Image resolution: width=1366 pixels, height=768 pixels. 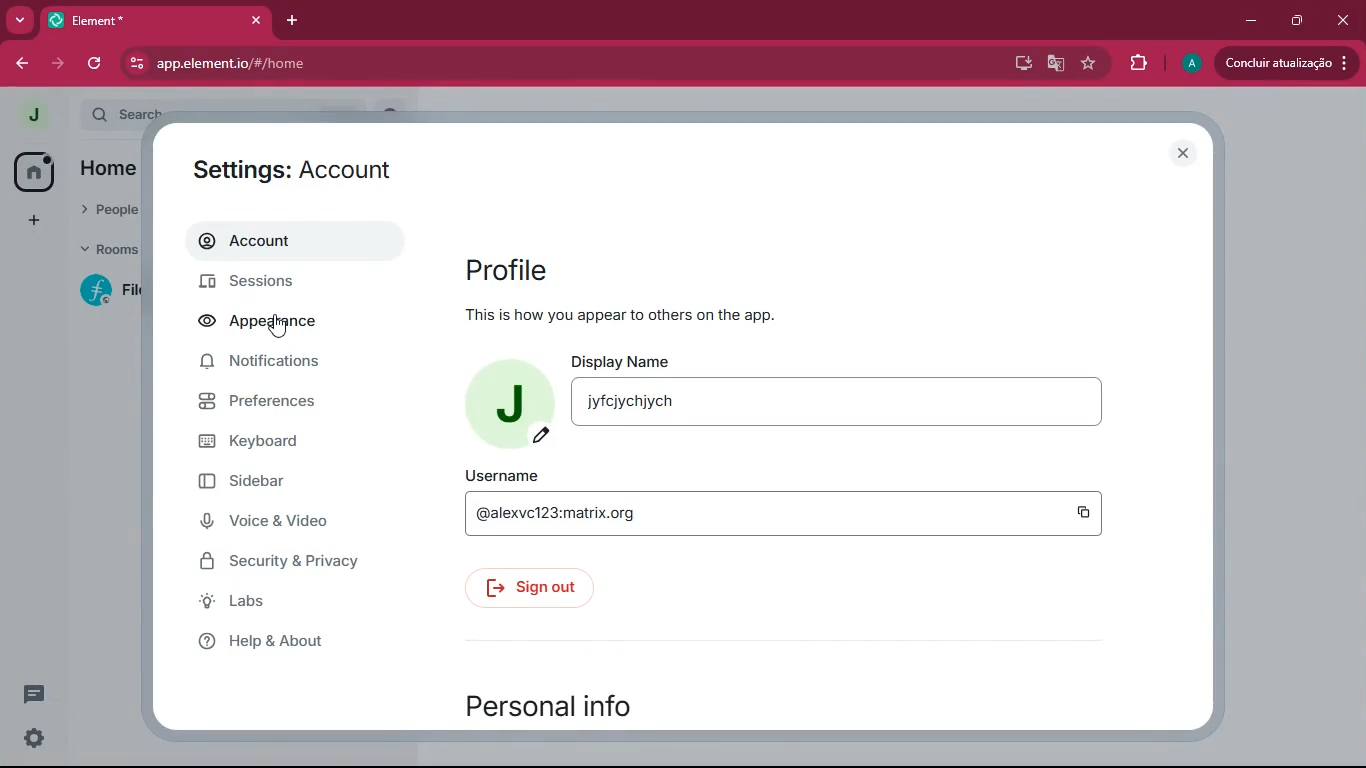 I want to click on close, so click(x=258, y=20).